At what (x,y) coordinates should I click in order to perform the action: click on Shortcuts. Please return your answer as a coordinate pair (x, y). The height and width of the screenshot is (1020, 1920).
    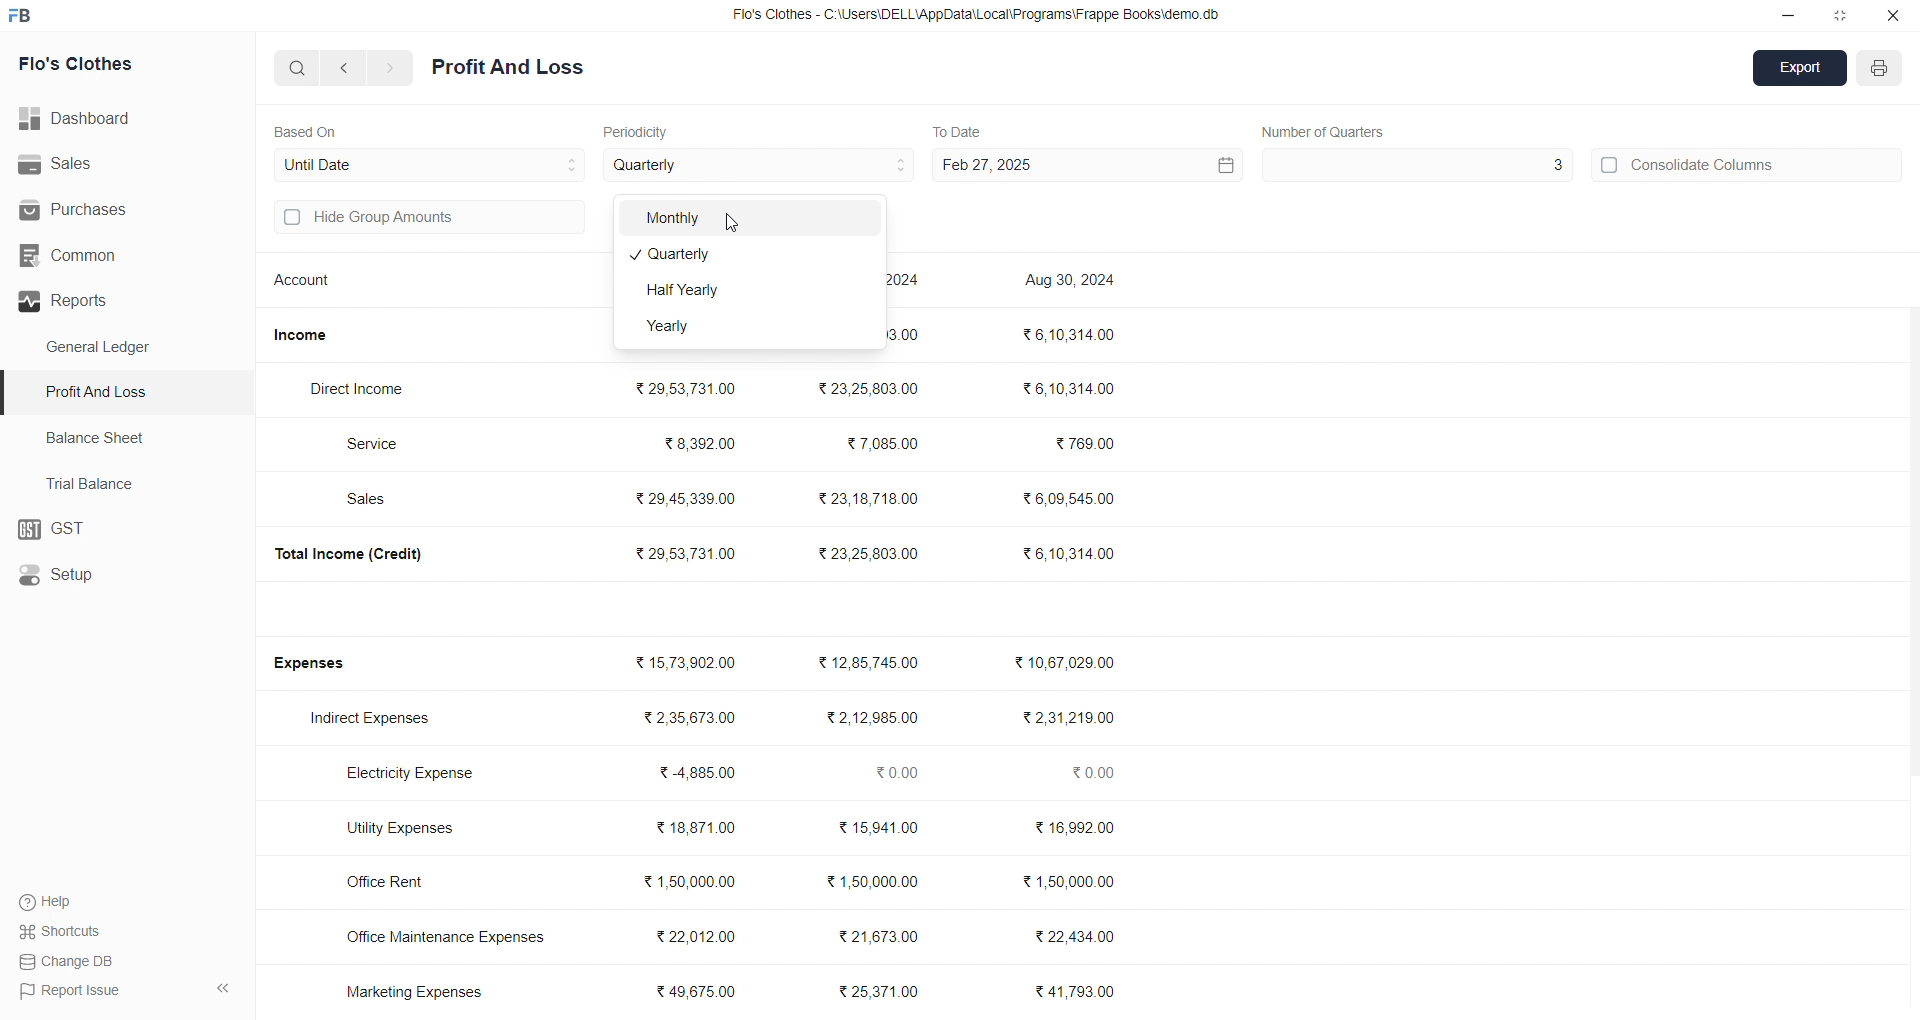
    Looking at the image, I should click on (66, 930).